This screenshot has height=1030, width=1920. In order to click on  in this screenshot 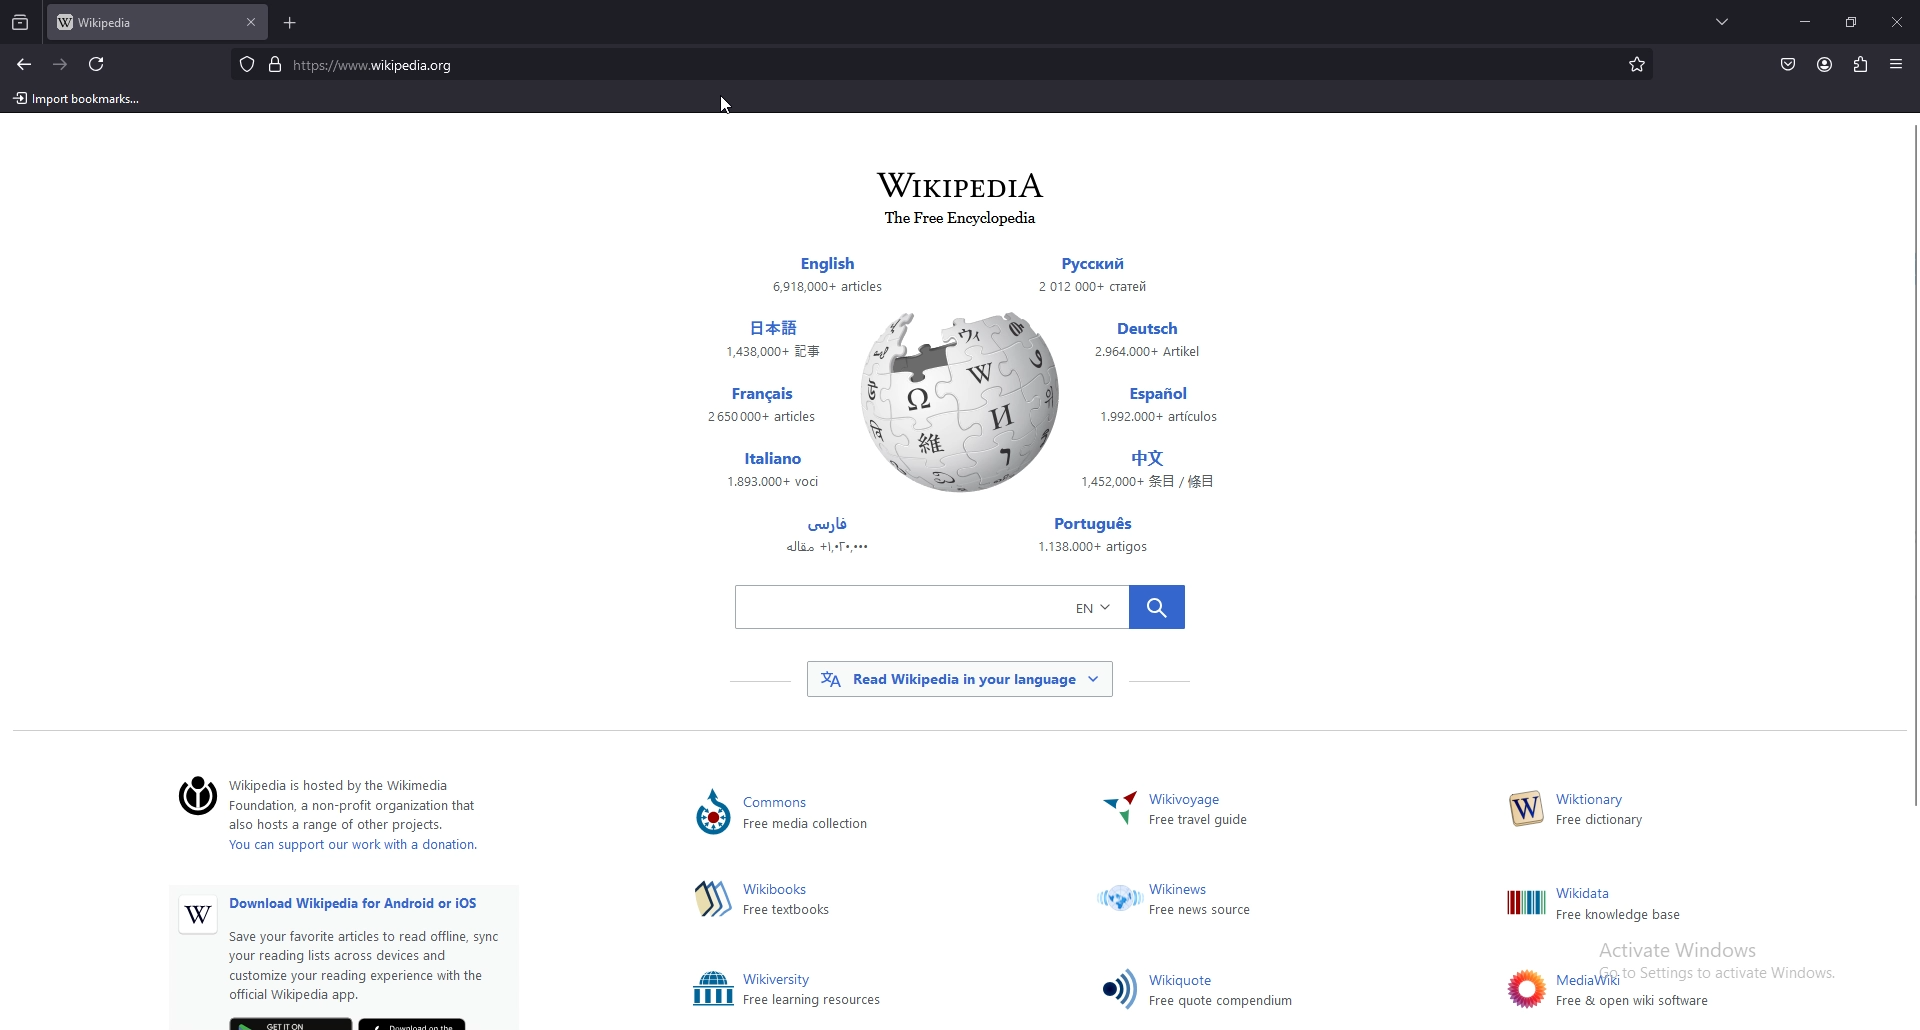, I will do `click(960, 402)`.